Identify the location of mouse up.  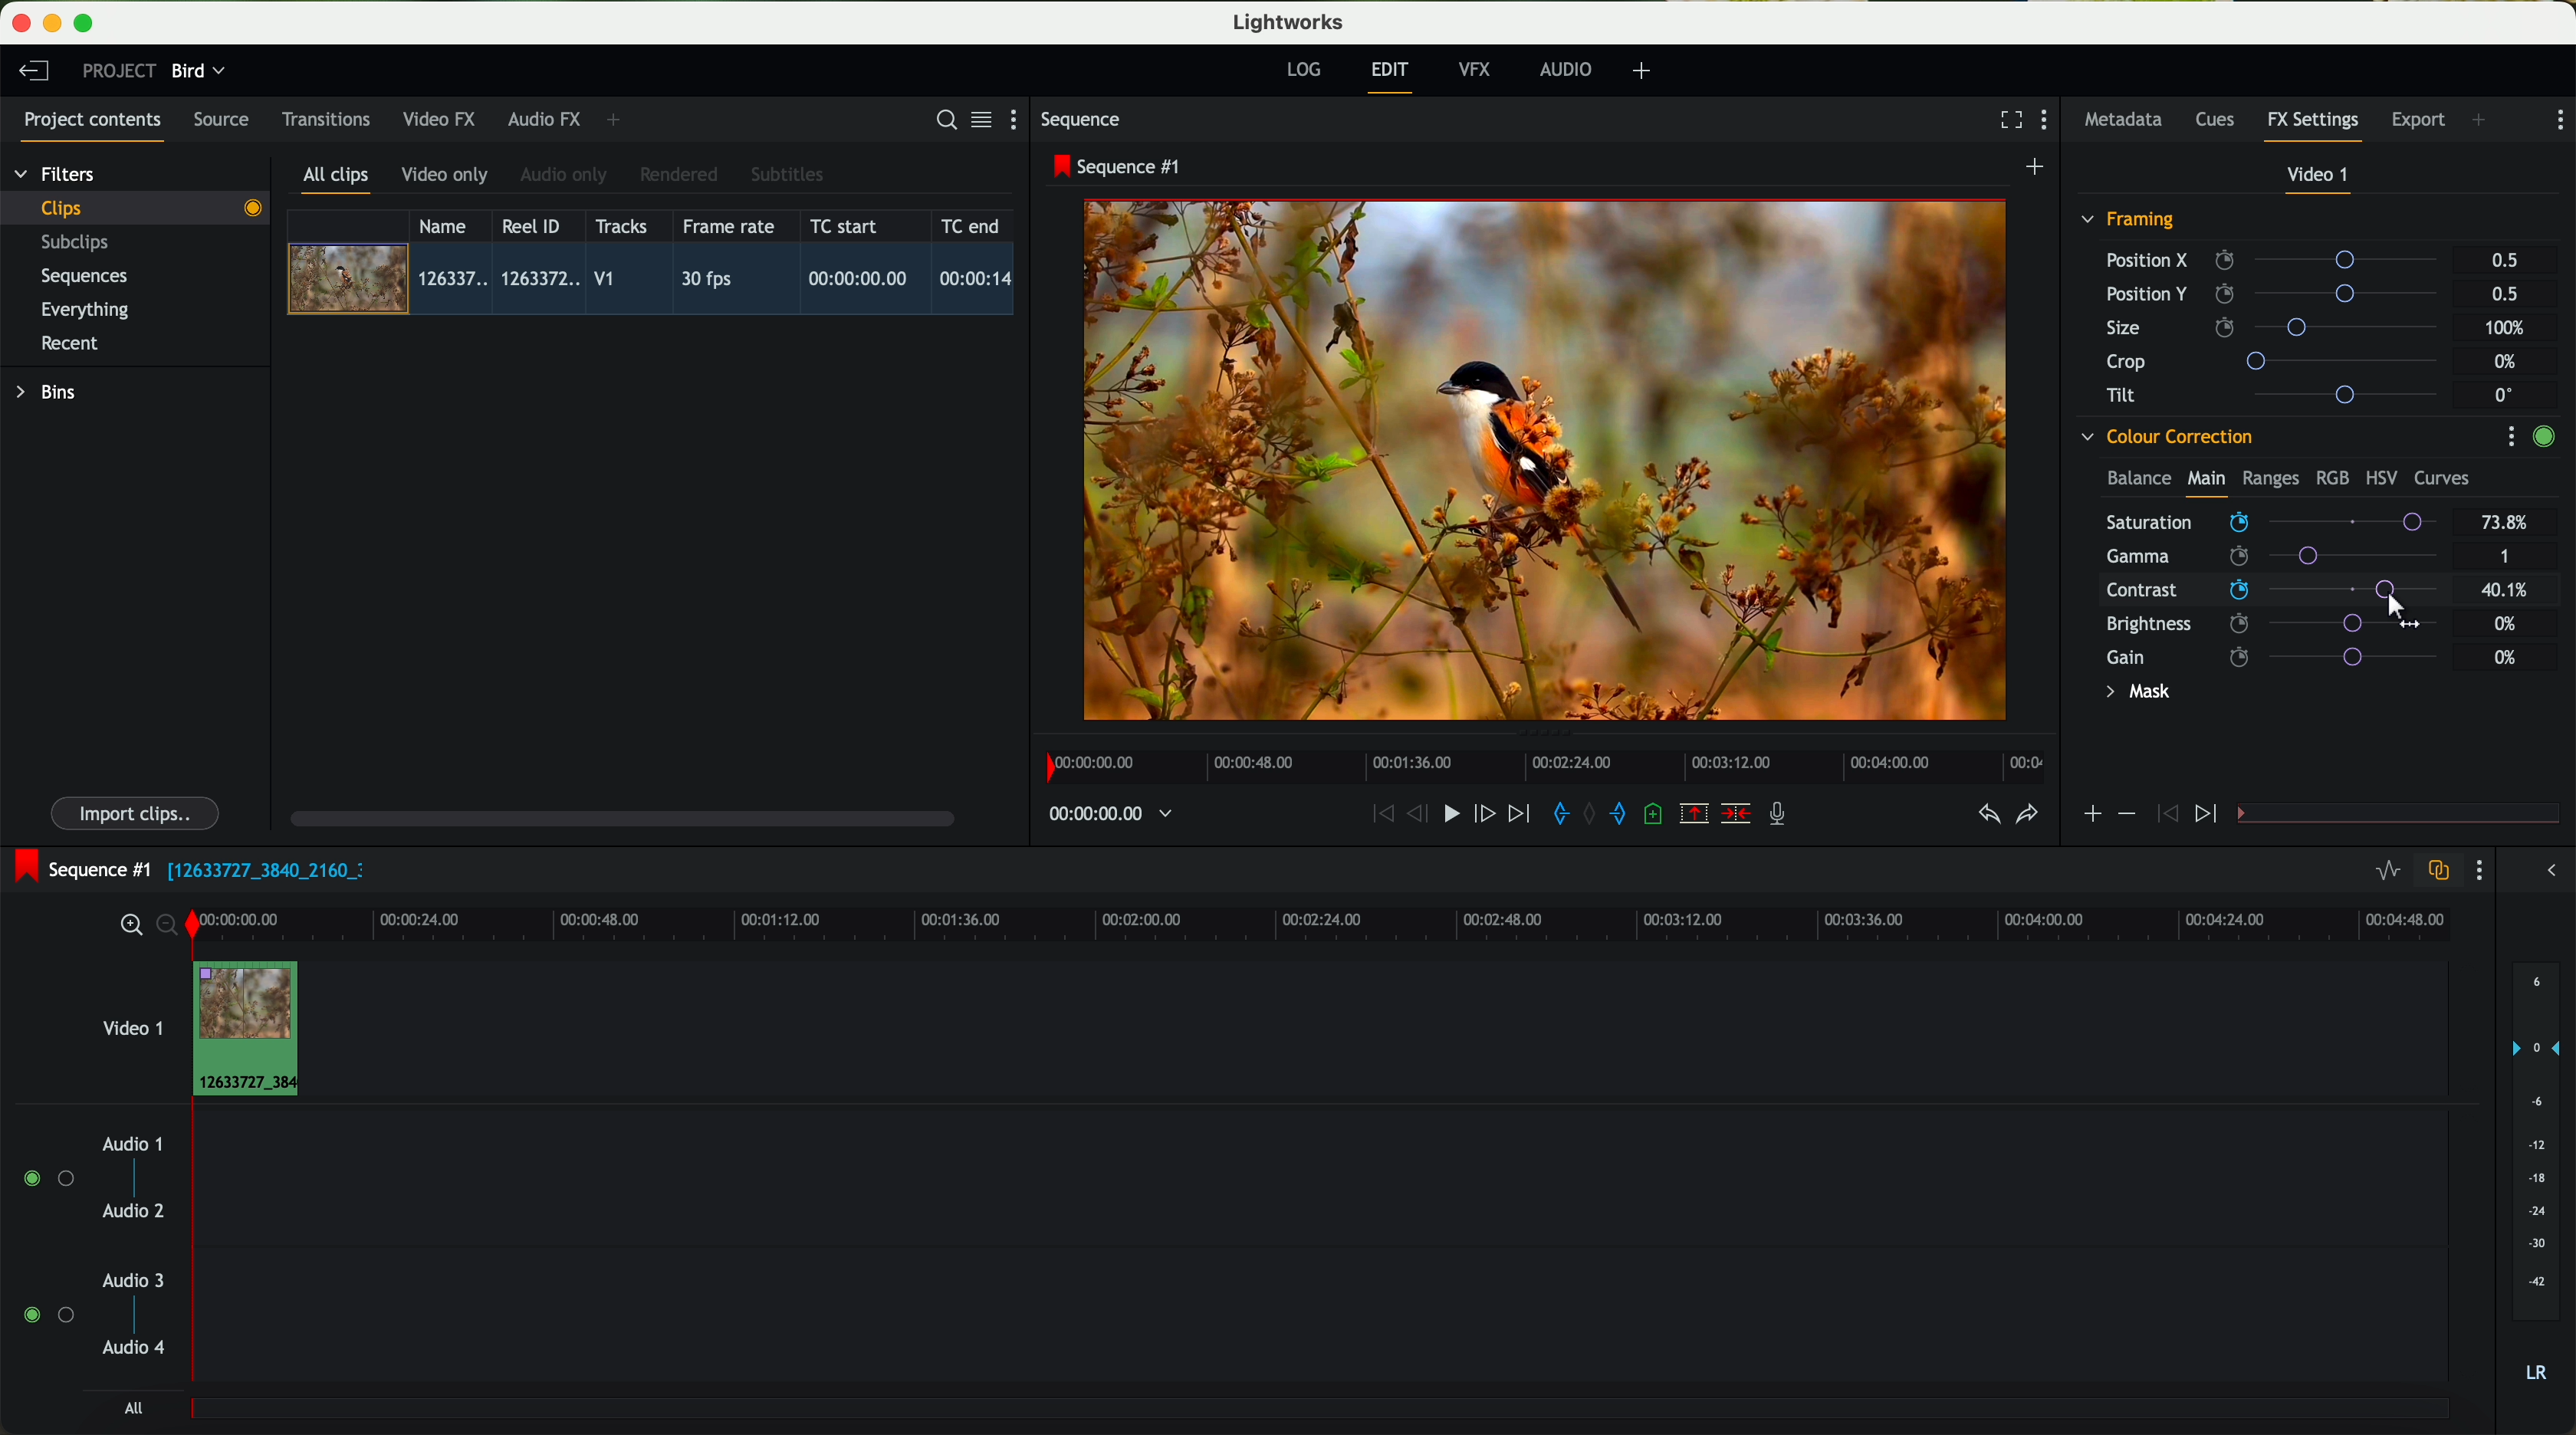
(2400, 609).